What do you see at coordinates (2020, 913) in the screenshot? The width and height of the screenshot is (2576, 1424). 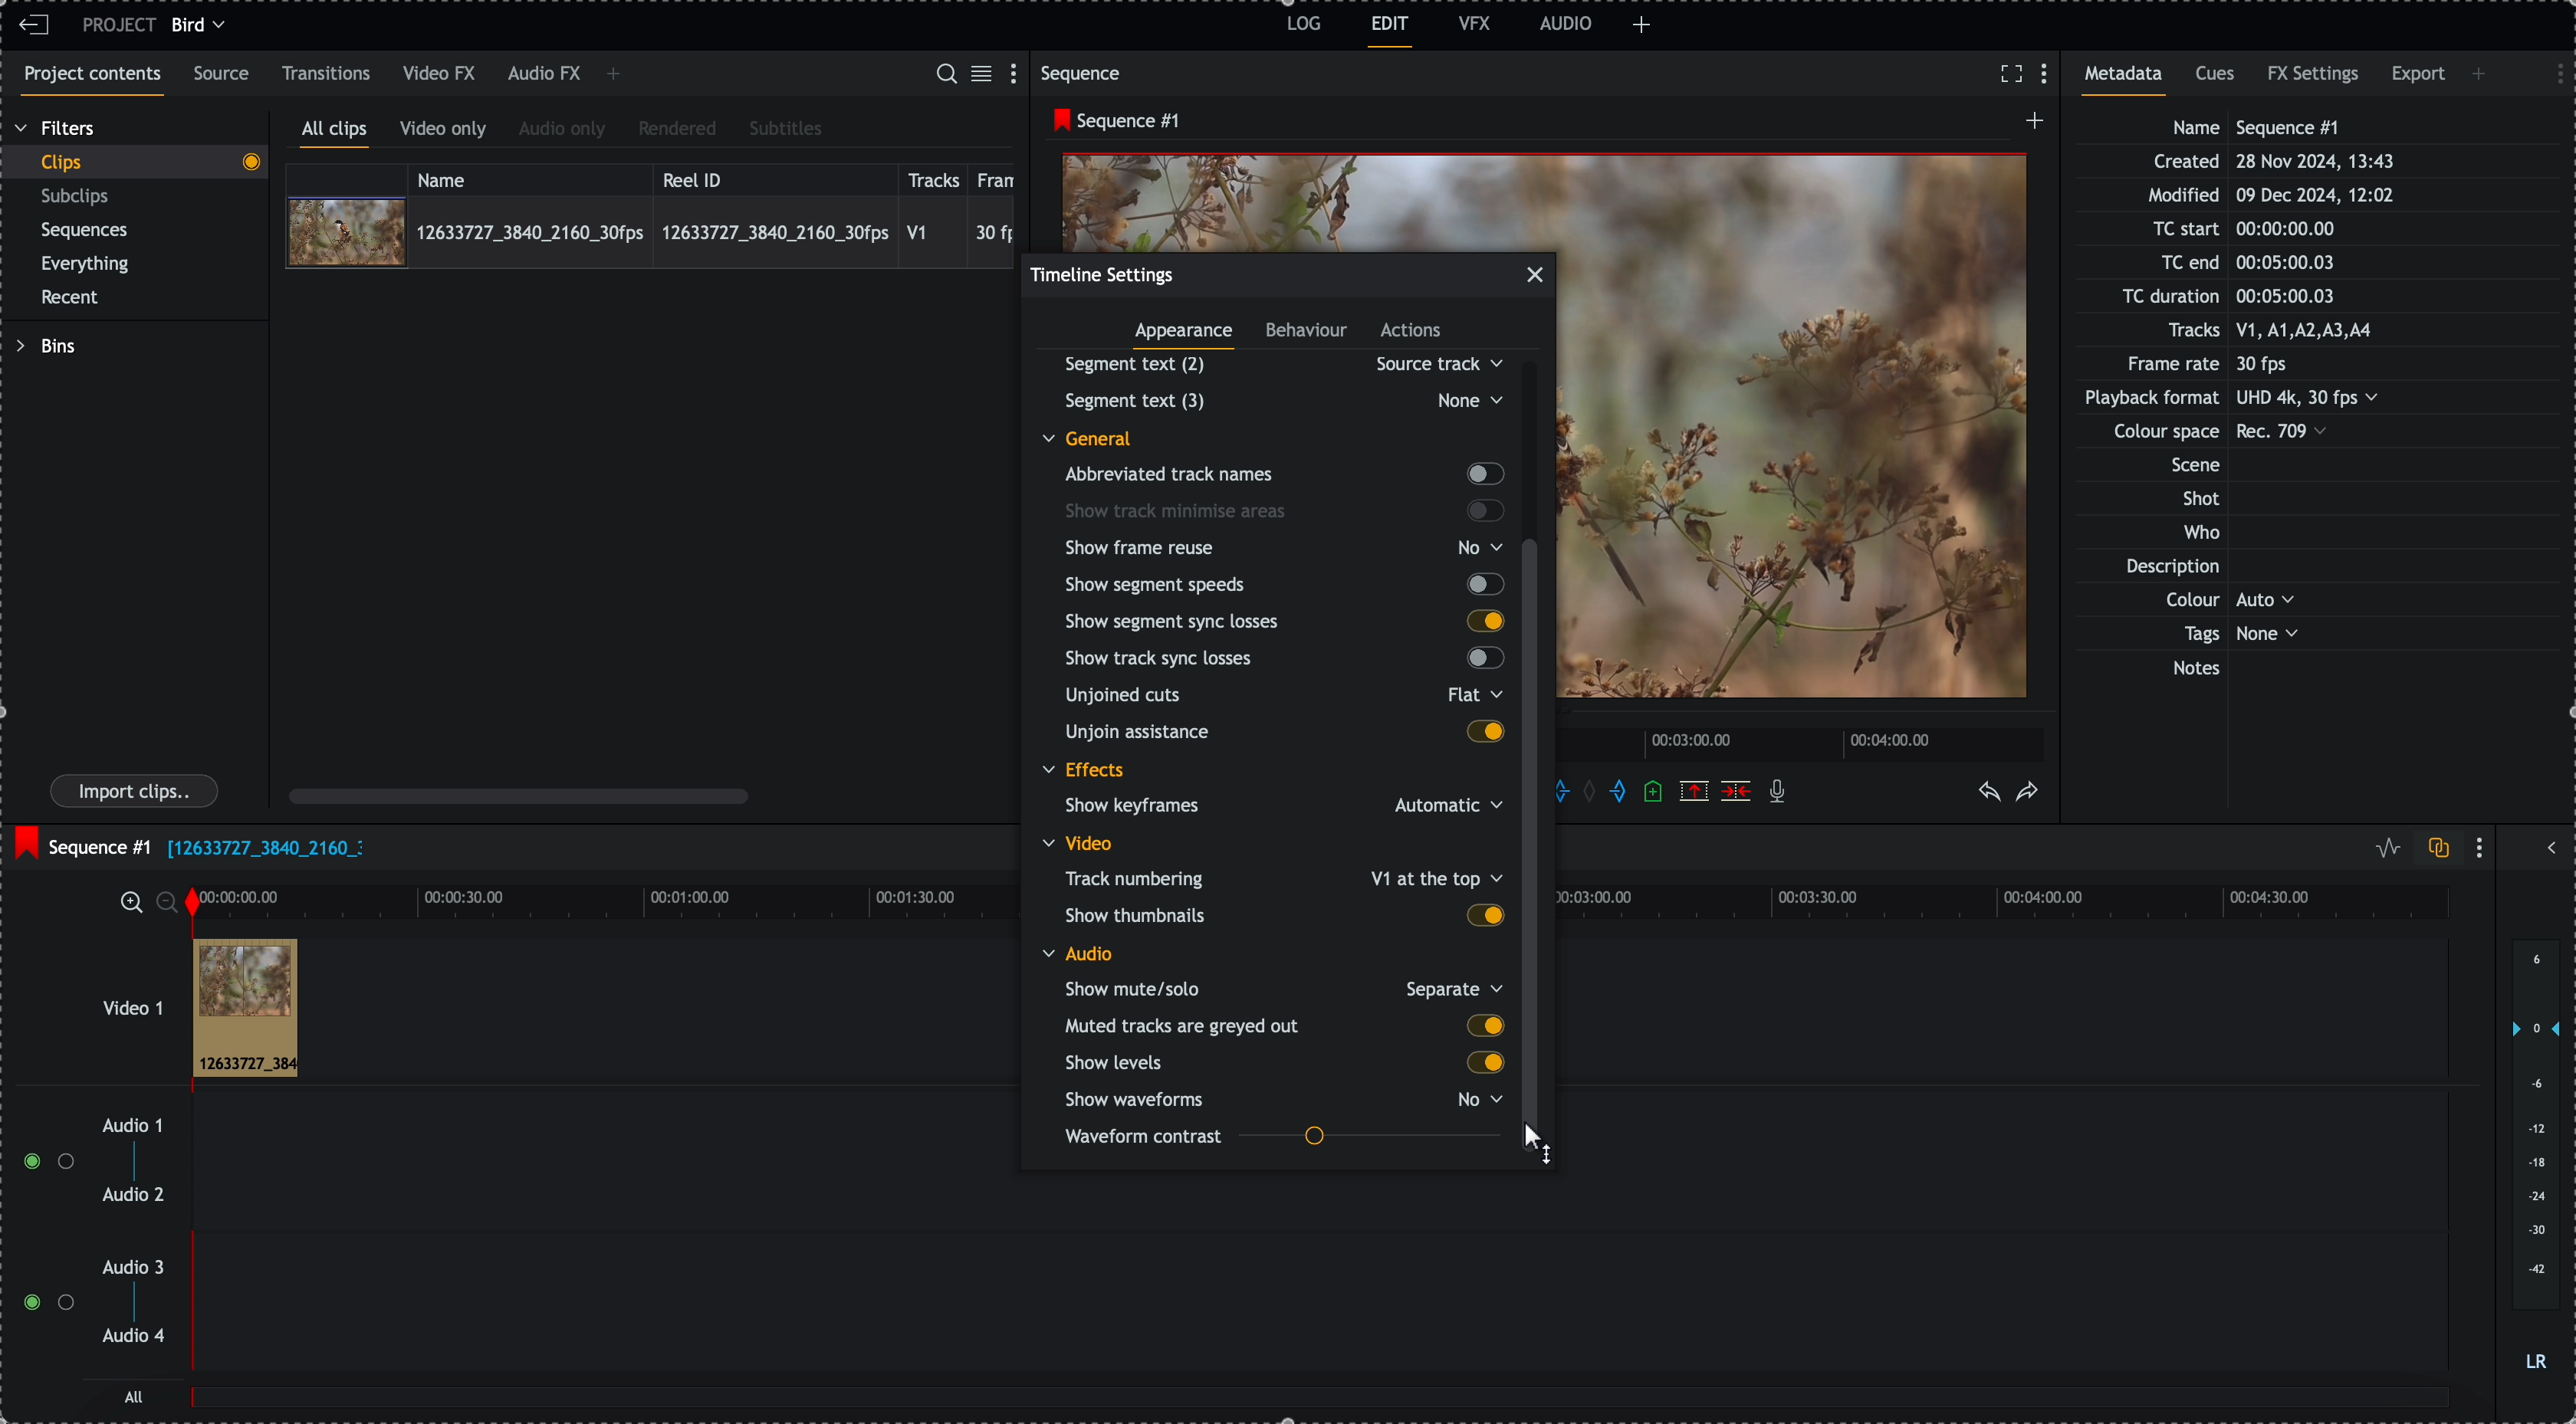 I see `timeline` at bounding box center [2020, 913].